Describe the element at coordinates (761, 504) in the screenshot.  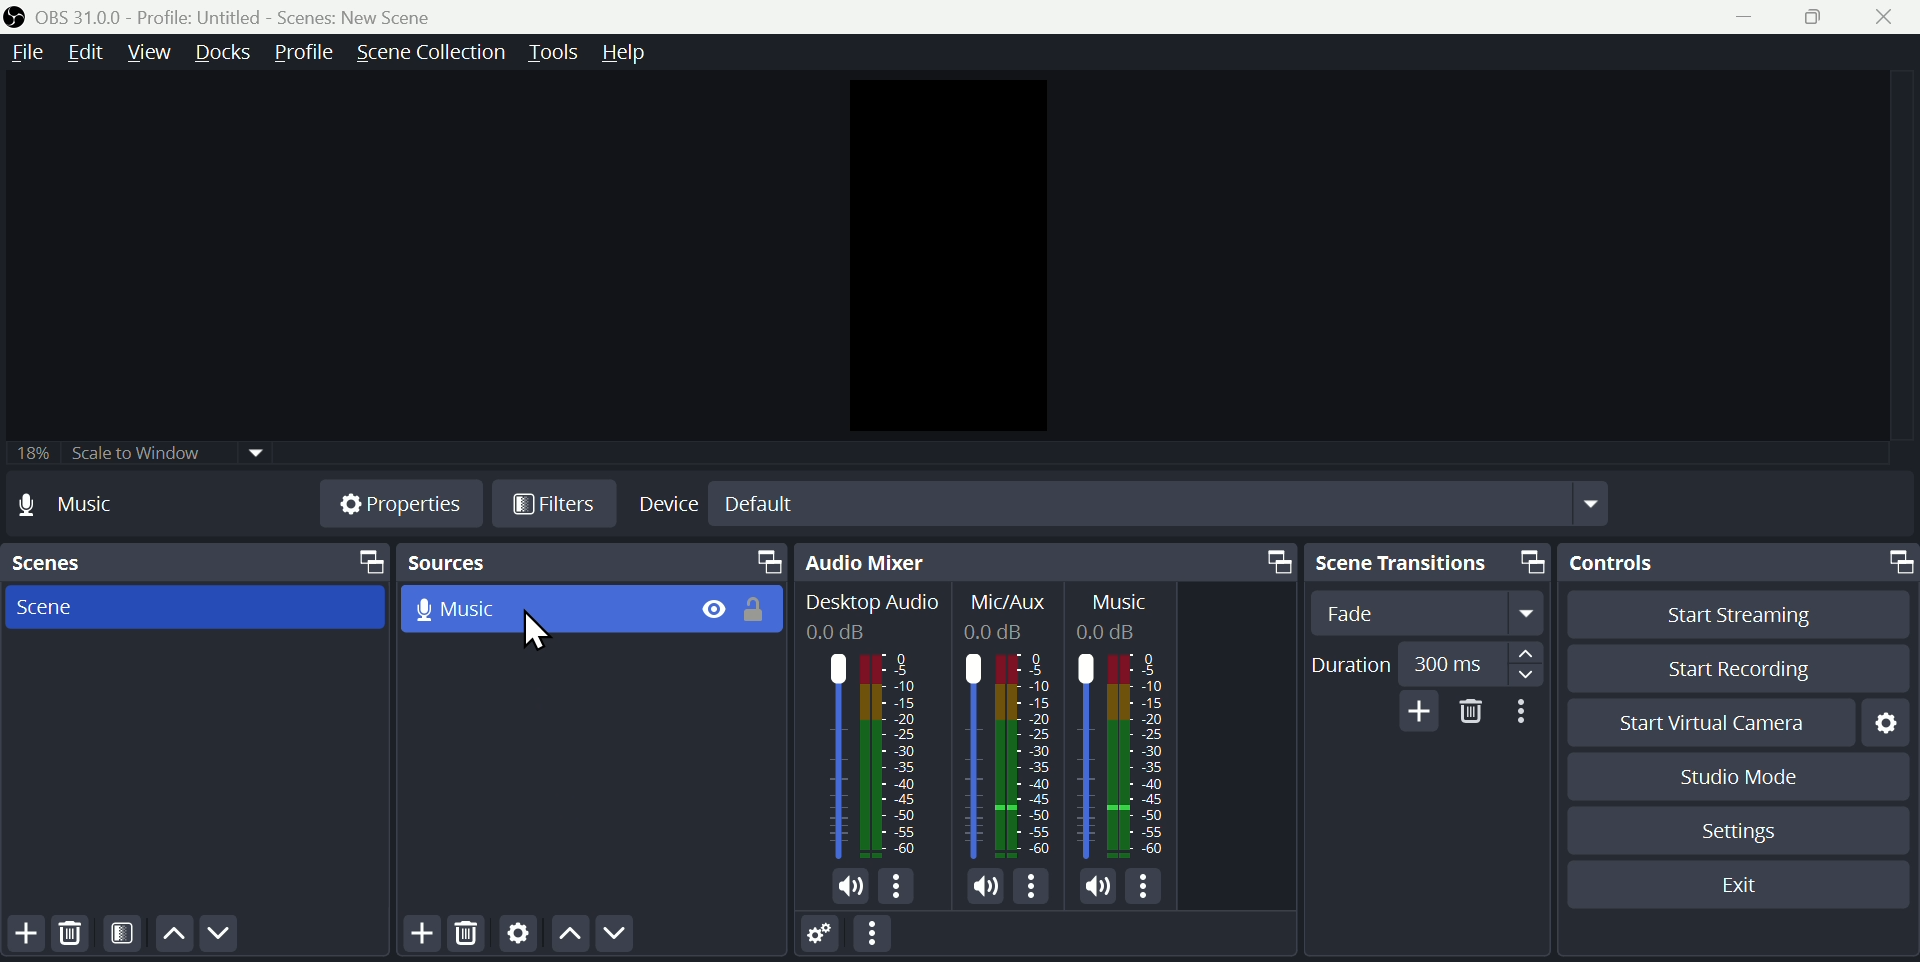
I see `Default` at that location.